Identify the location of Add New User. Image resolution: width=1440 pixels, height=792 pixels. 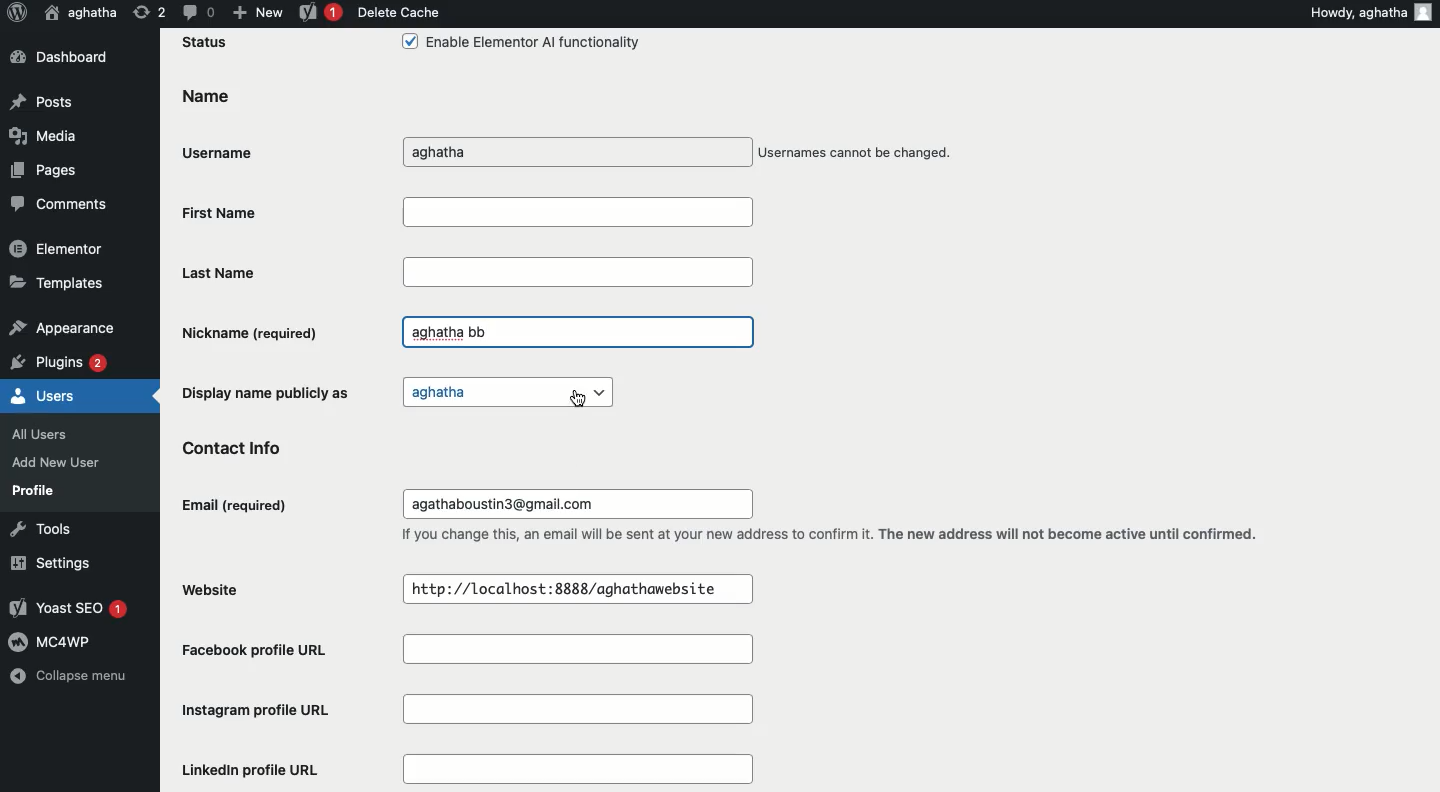
(54, 462).